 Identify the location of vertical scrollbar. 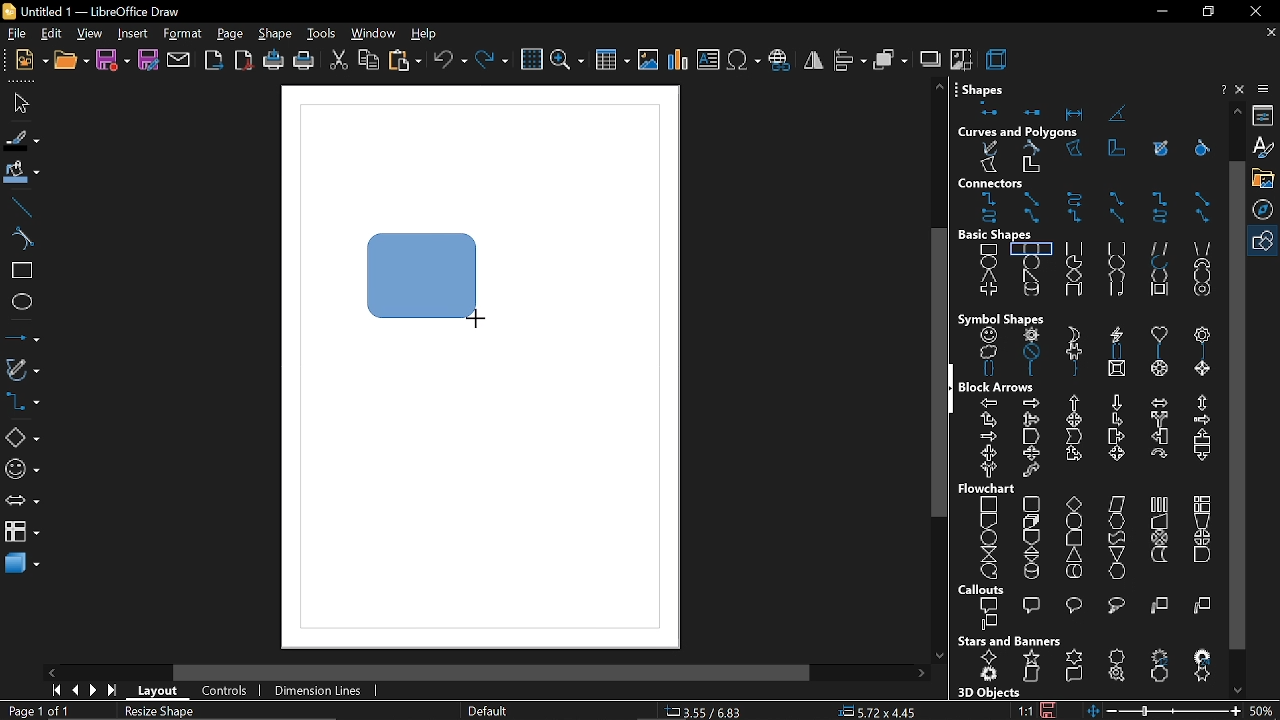
(1236, 404).